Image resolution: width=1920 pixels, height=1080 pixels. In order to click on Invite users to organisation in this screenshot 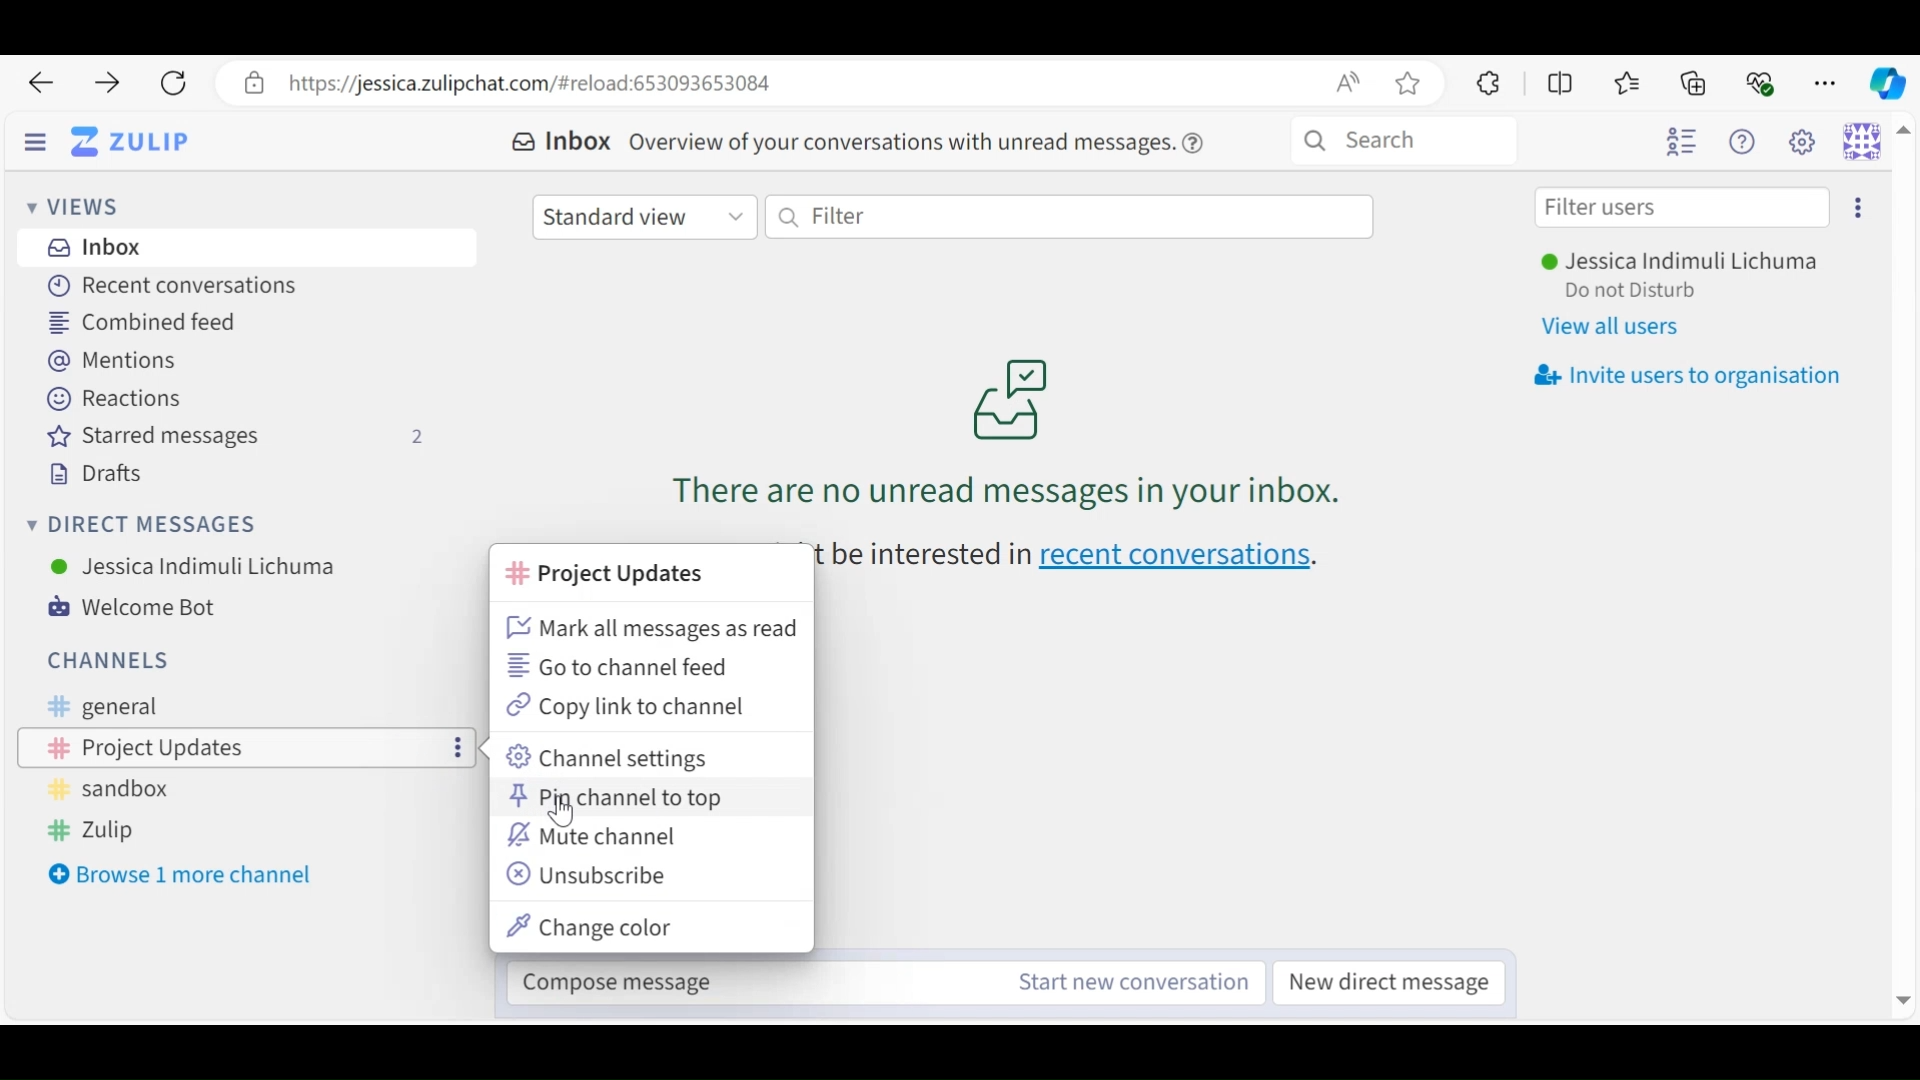, I will do `click(1687, 376)`.